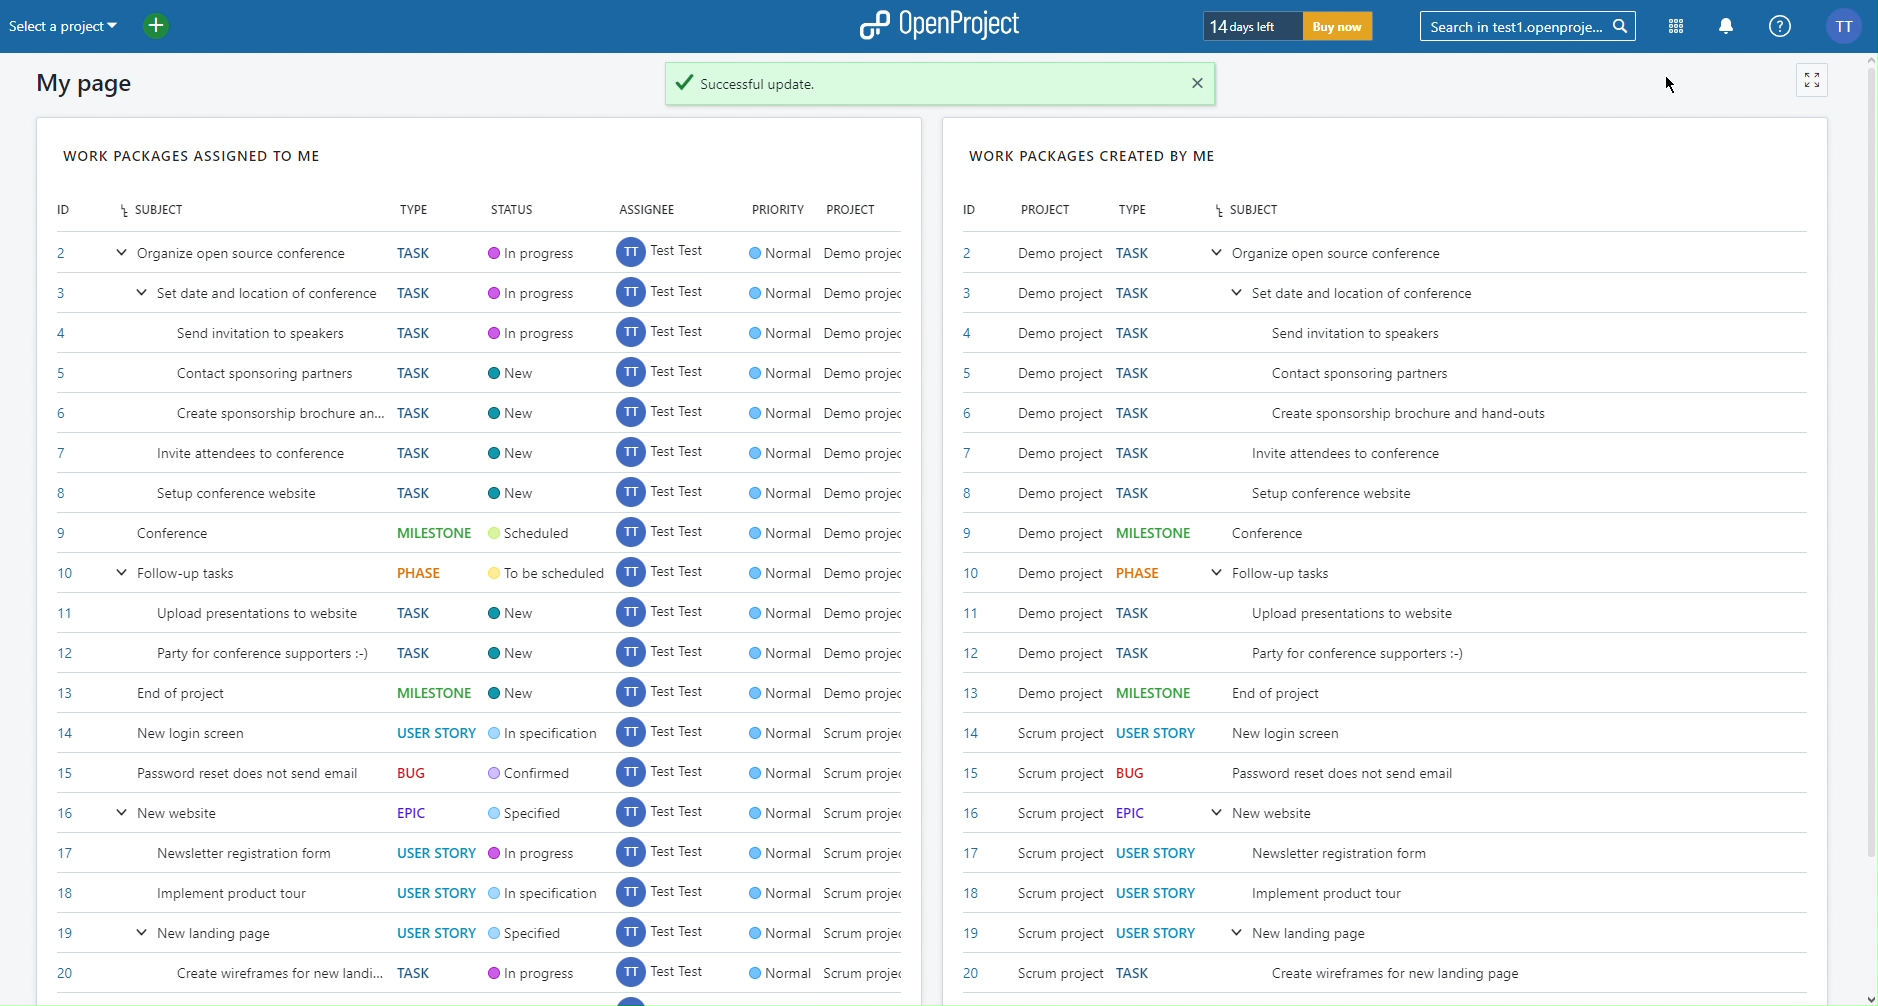  Describe the element at coordinates (969, 210) in the screenshot. I see `ID` at that location.